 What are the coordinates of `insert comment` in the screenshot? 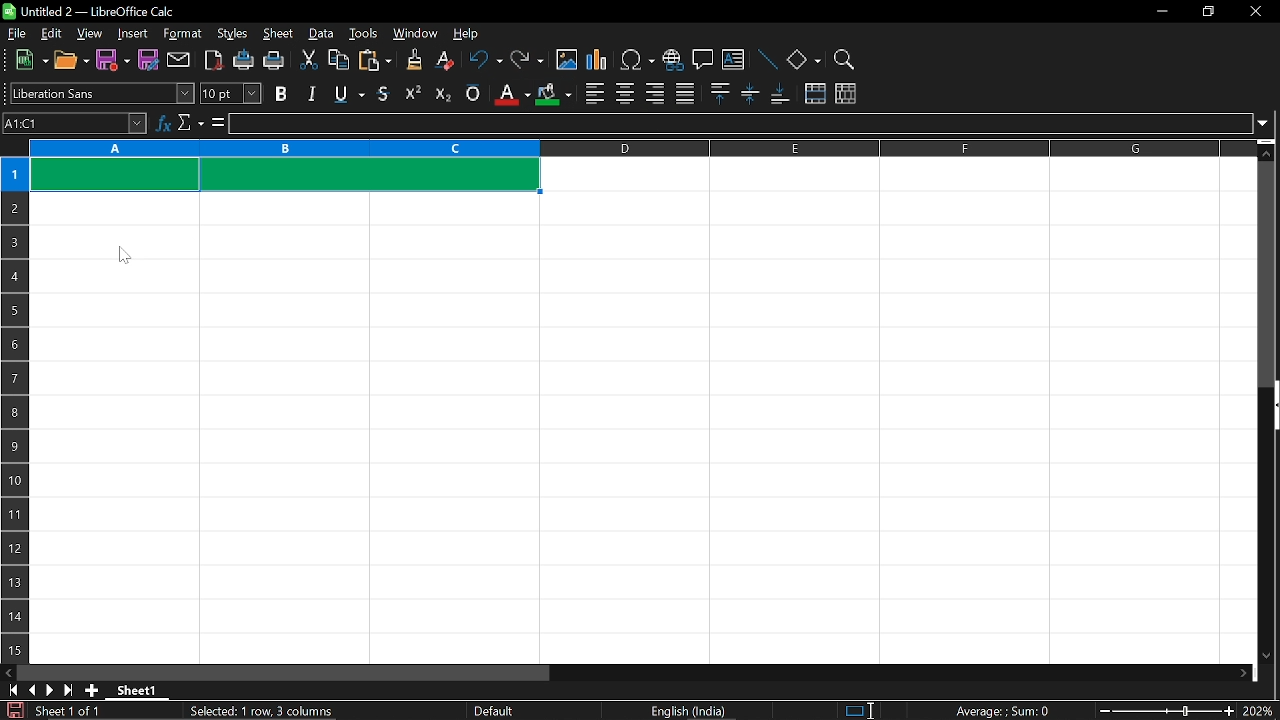 It's located at (702, 60).